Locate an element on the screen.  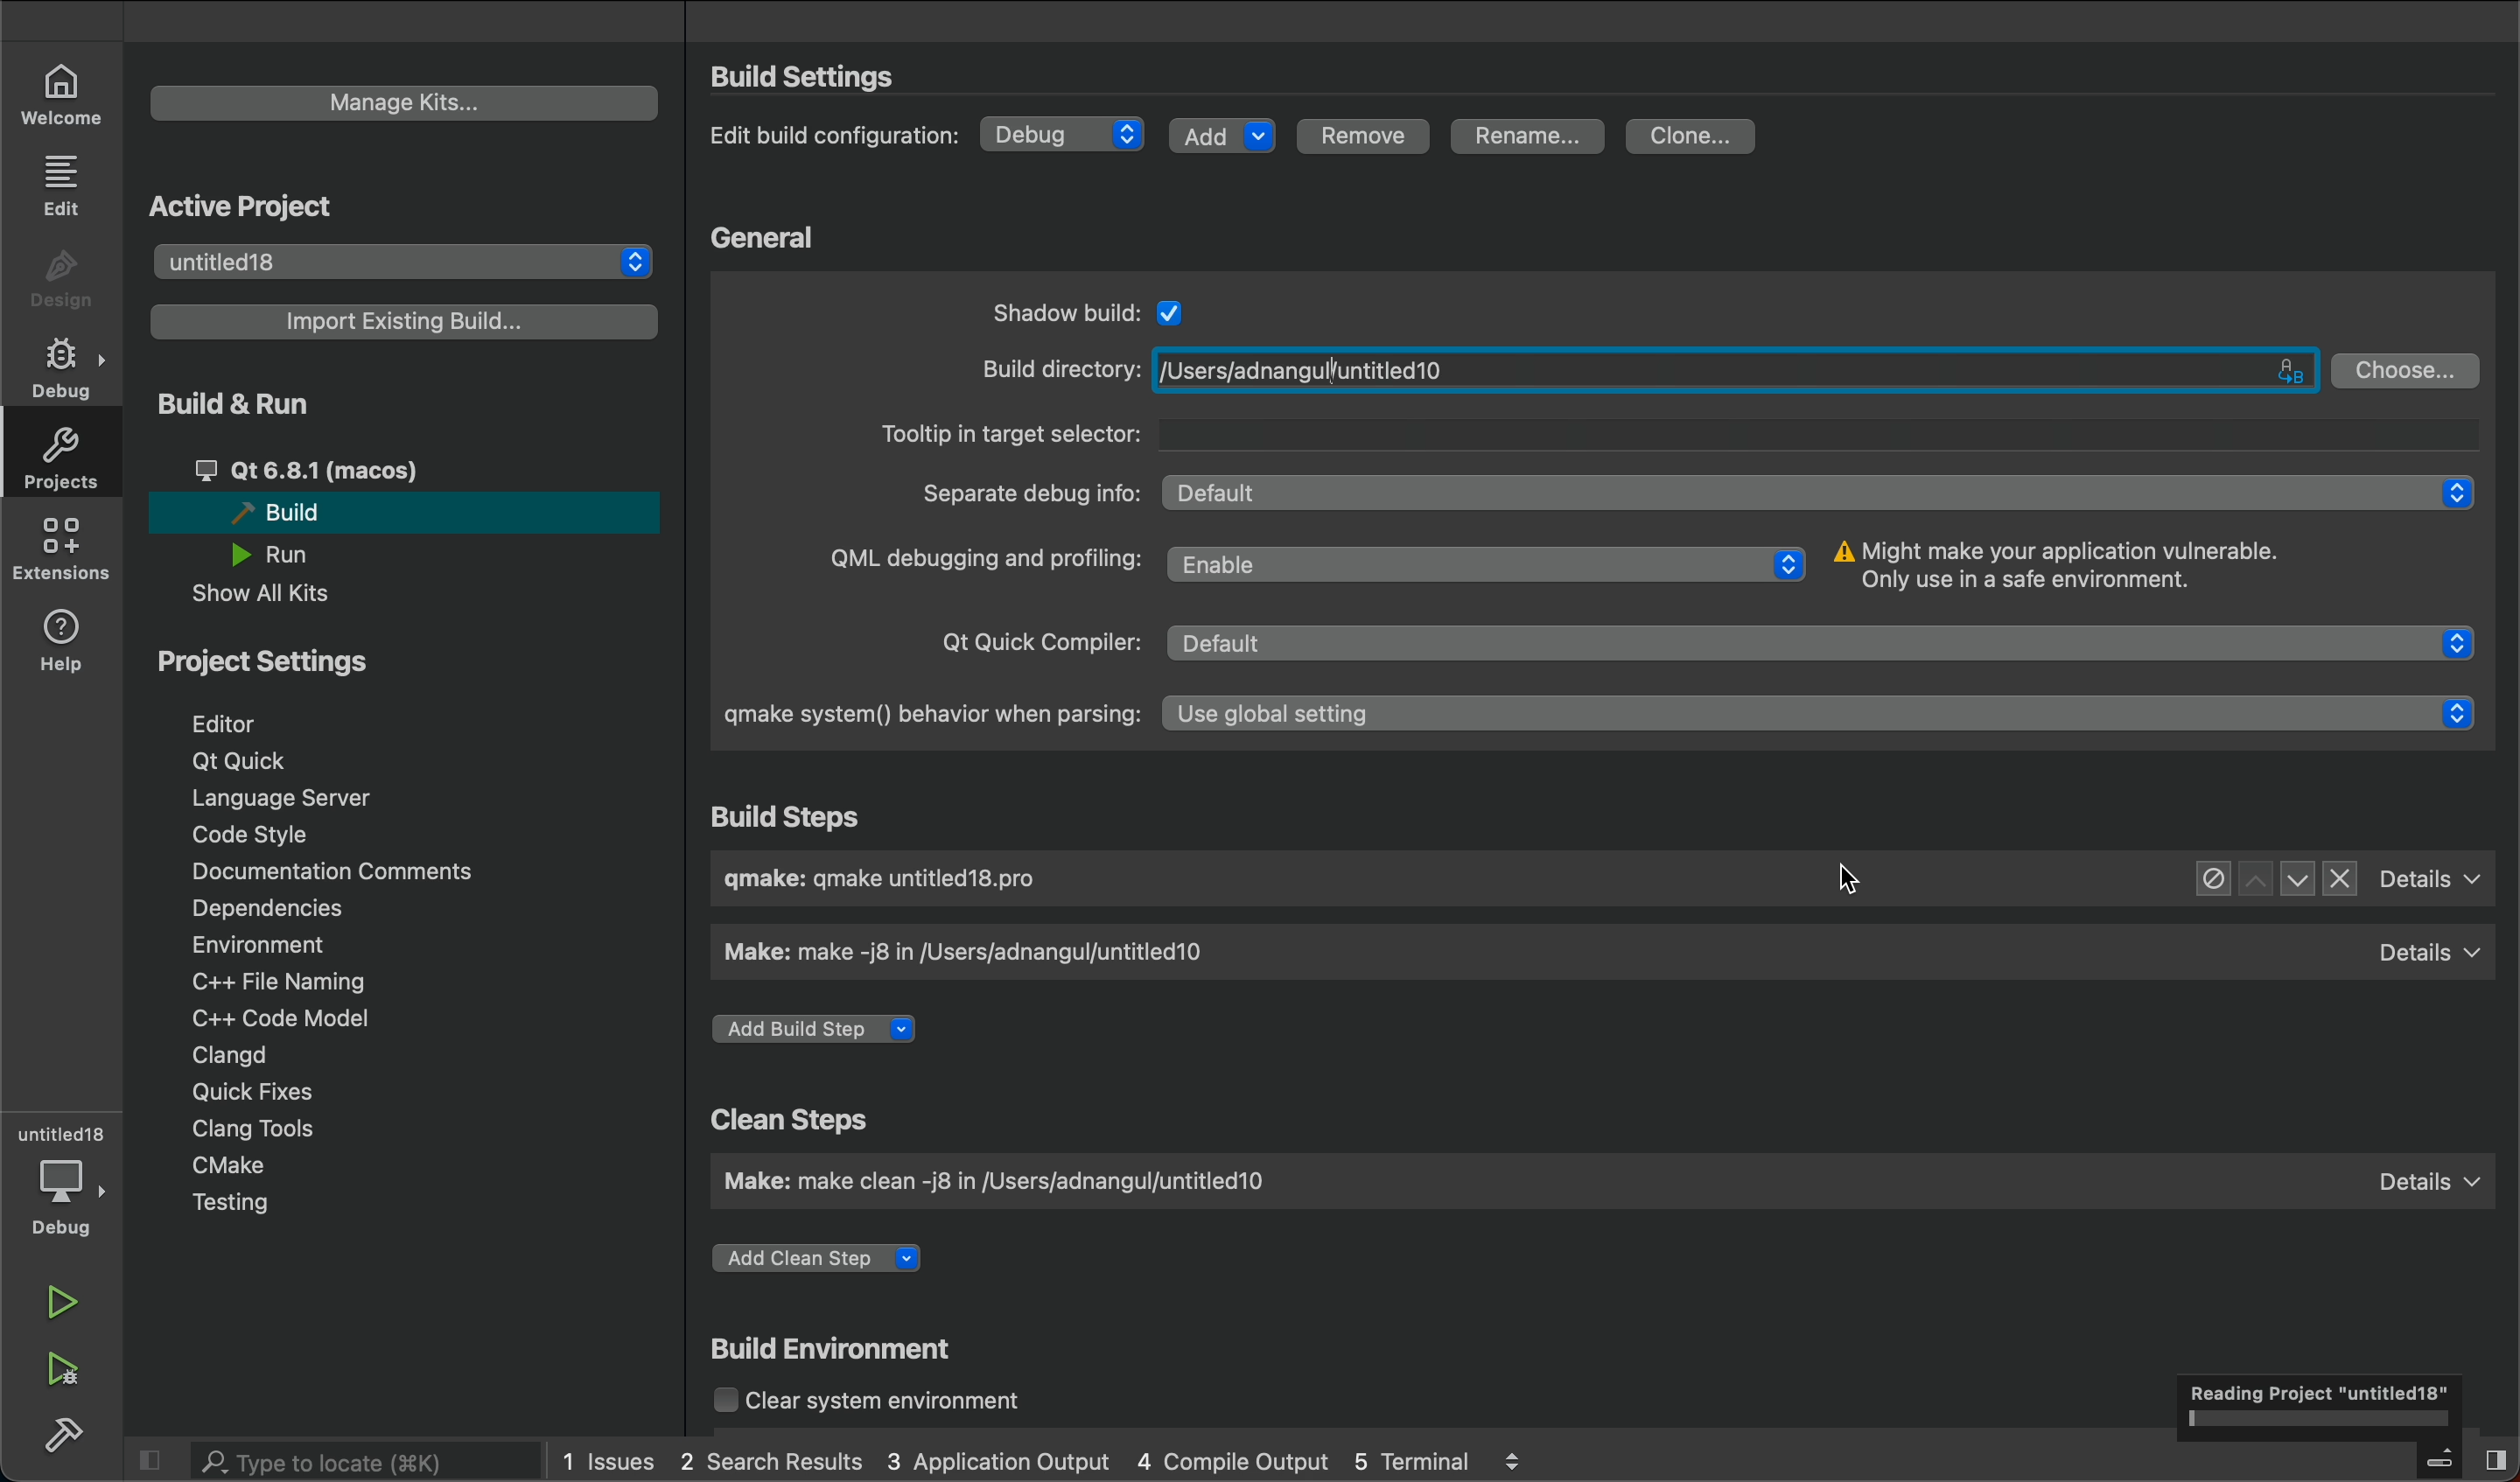
Previous is located at coordinates (2252, 880).